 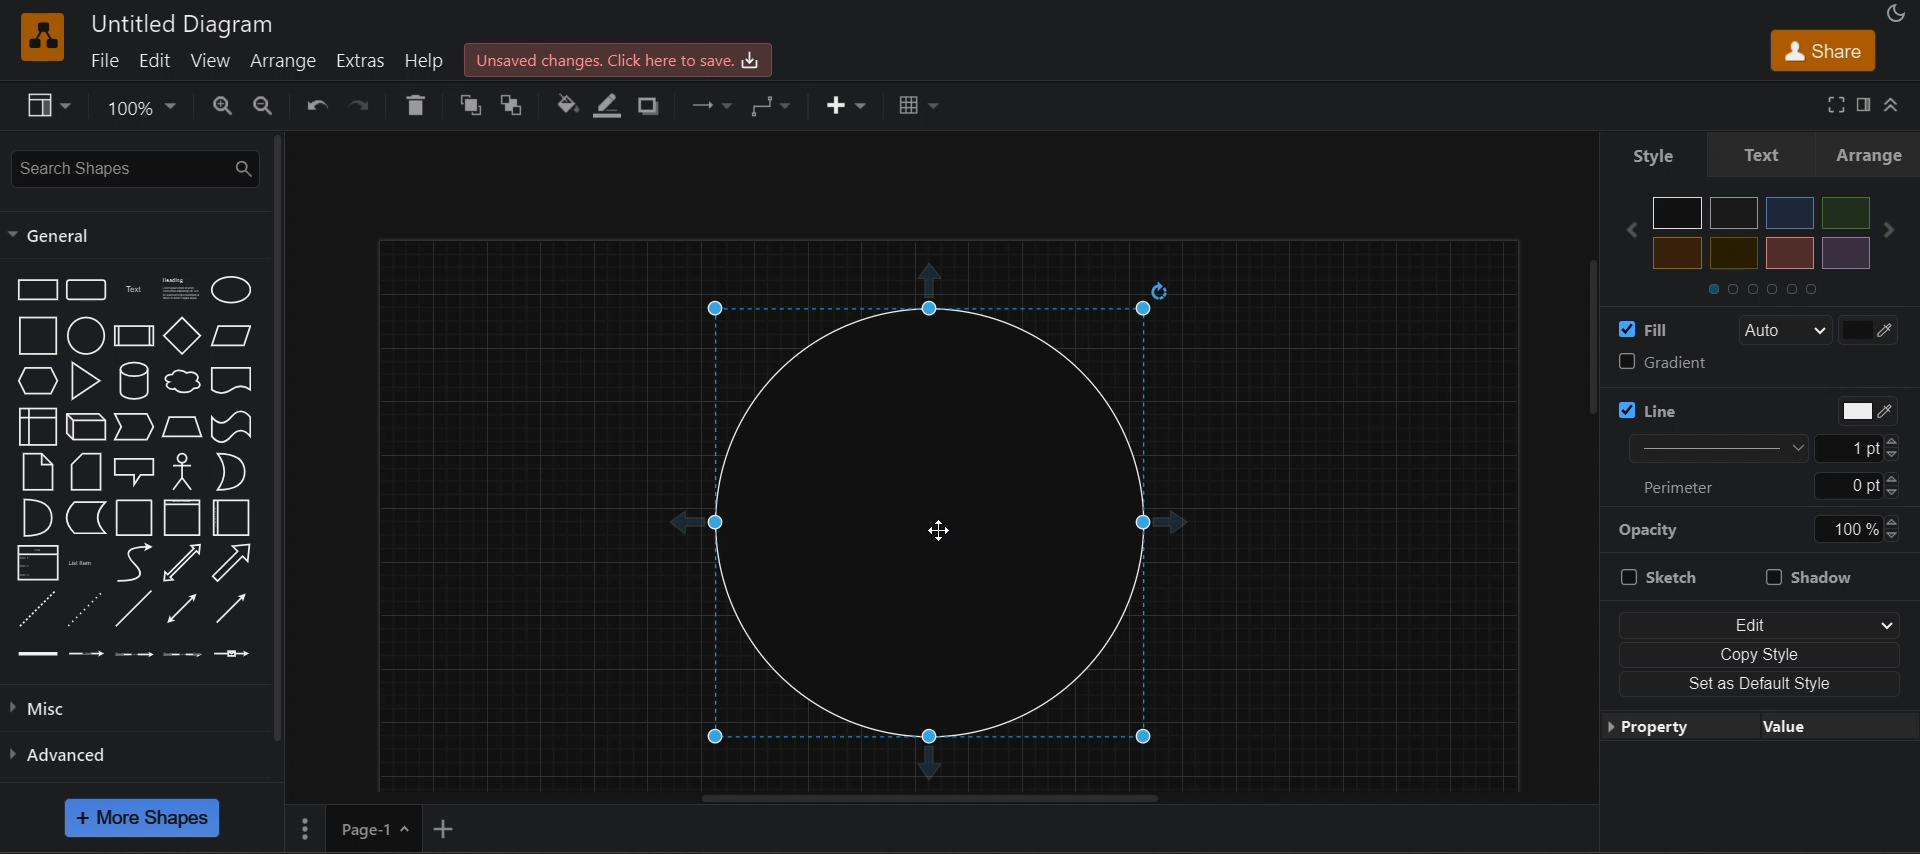 I want to click on collapase/expand, so click(x=1896, y=106).